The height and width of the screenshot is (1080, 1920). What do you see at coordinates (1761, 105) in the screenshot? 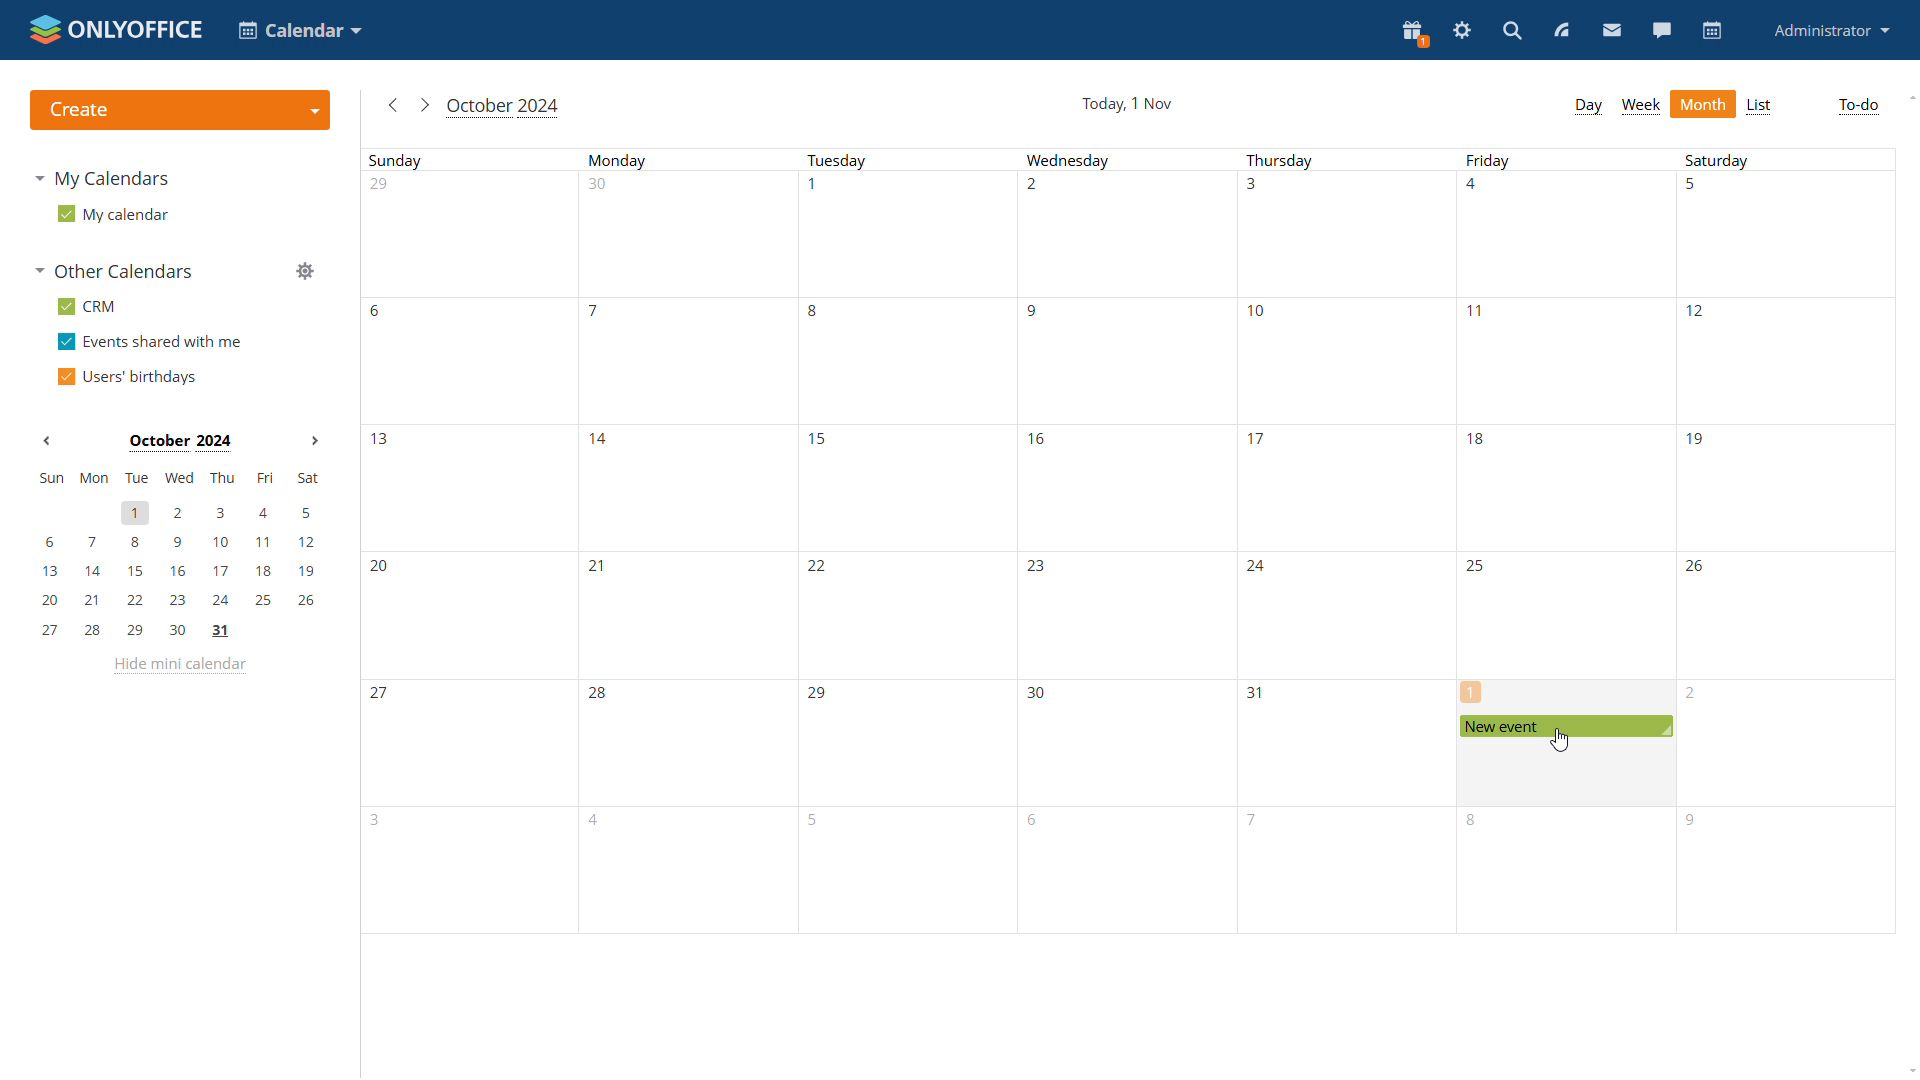
I see `list view ` at bounding box center [1761, 105].